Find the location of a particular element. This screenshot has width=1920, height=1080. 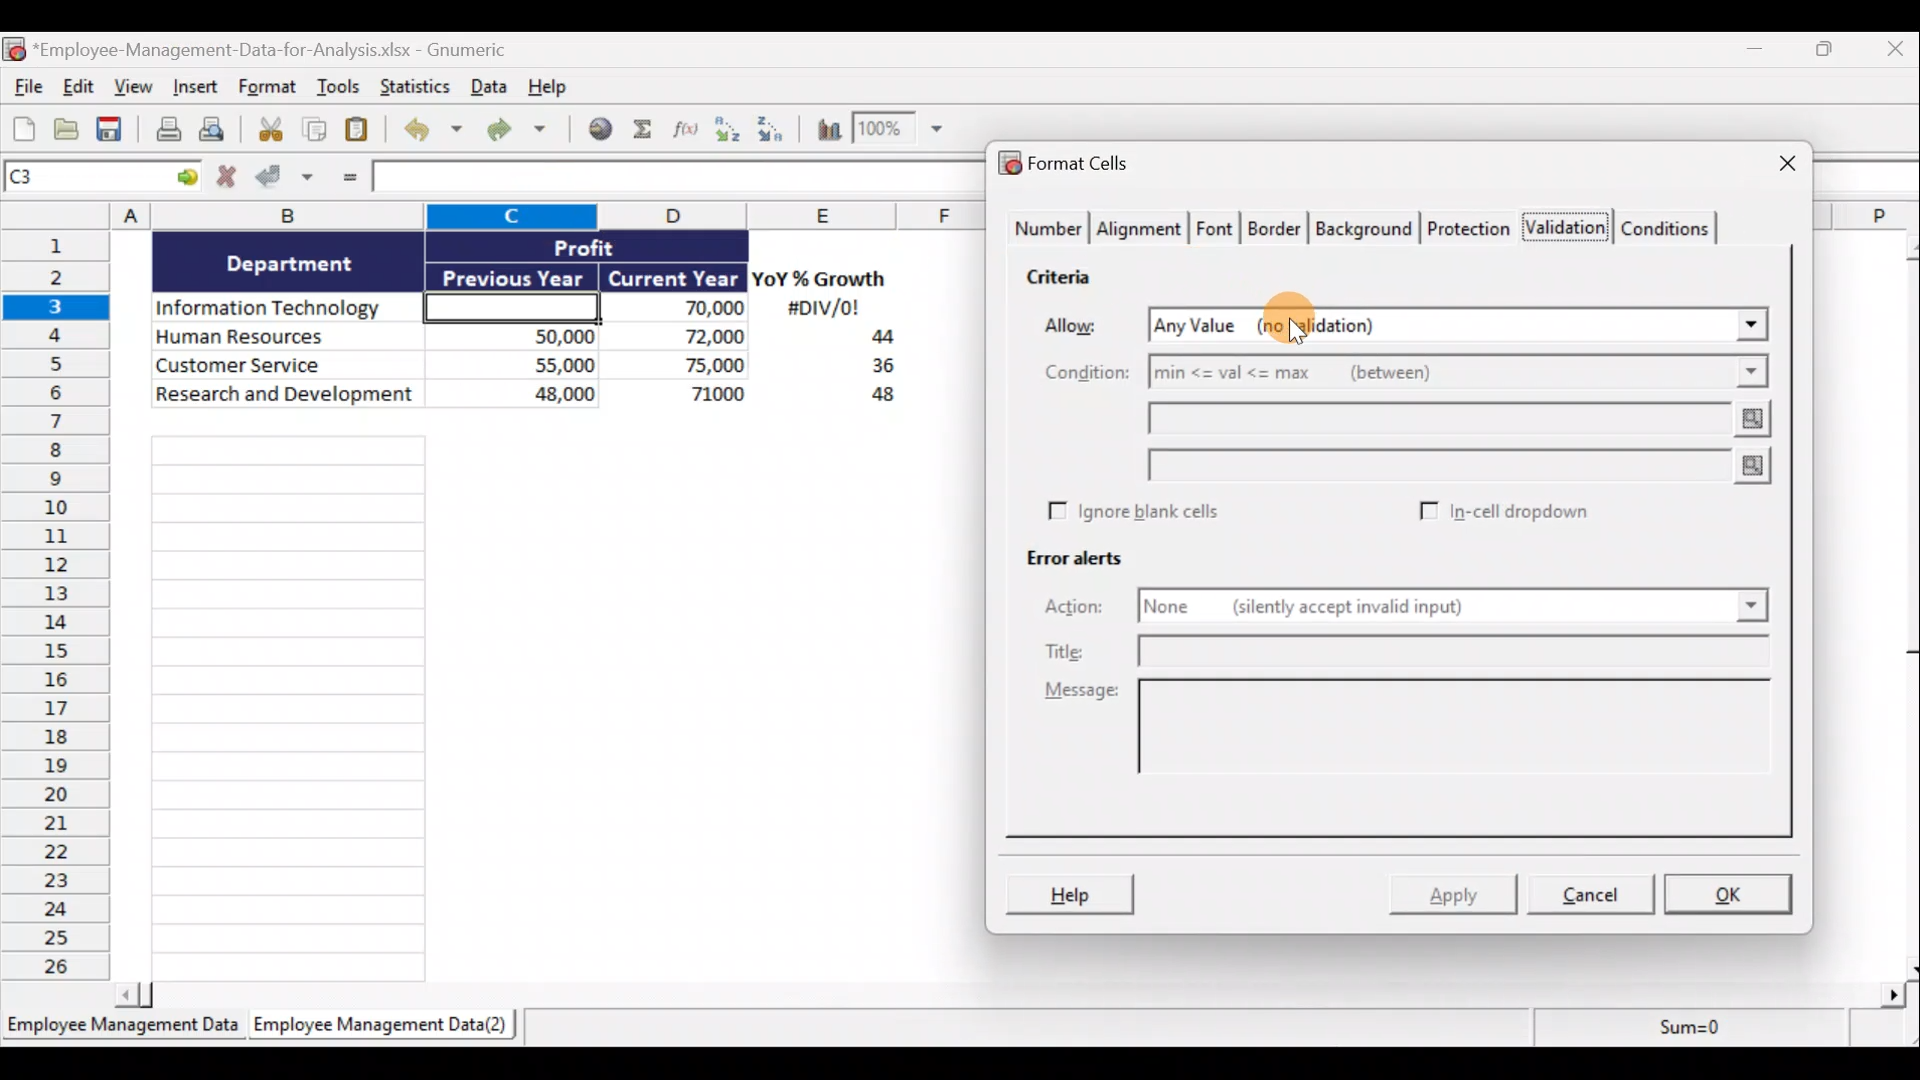

Formula bar is located at coordinates (672, 179).